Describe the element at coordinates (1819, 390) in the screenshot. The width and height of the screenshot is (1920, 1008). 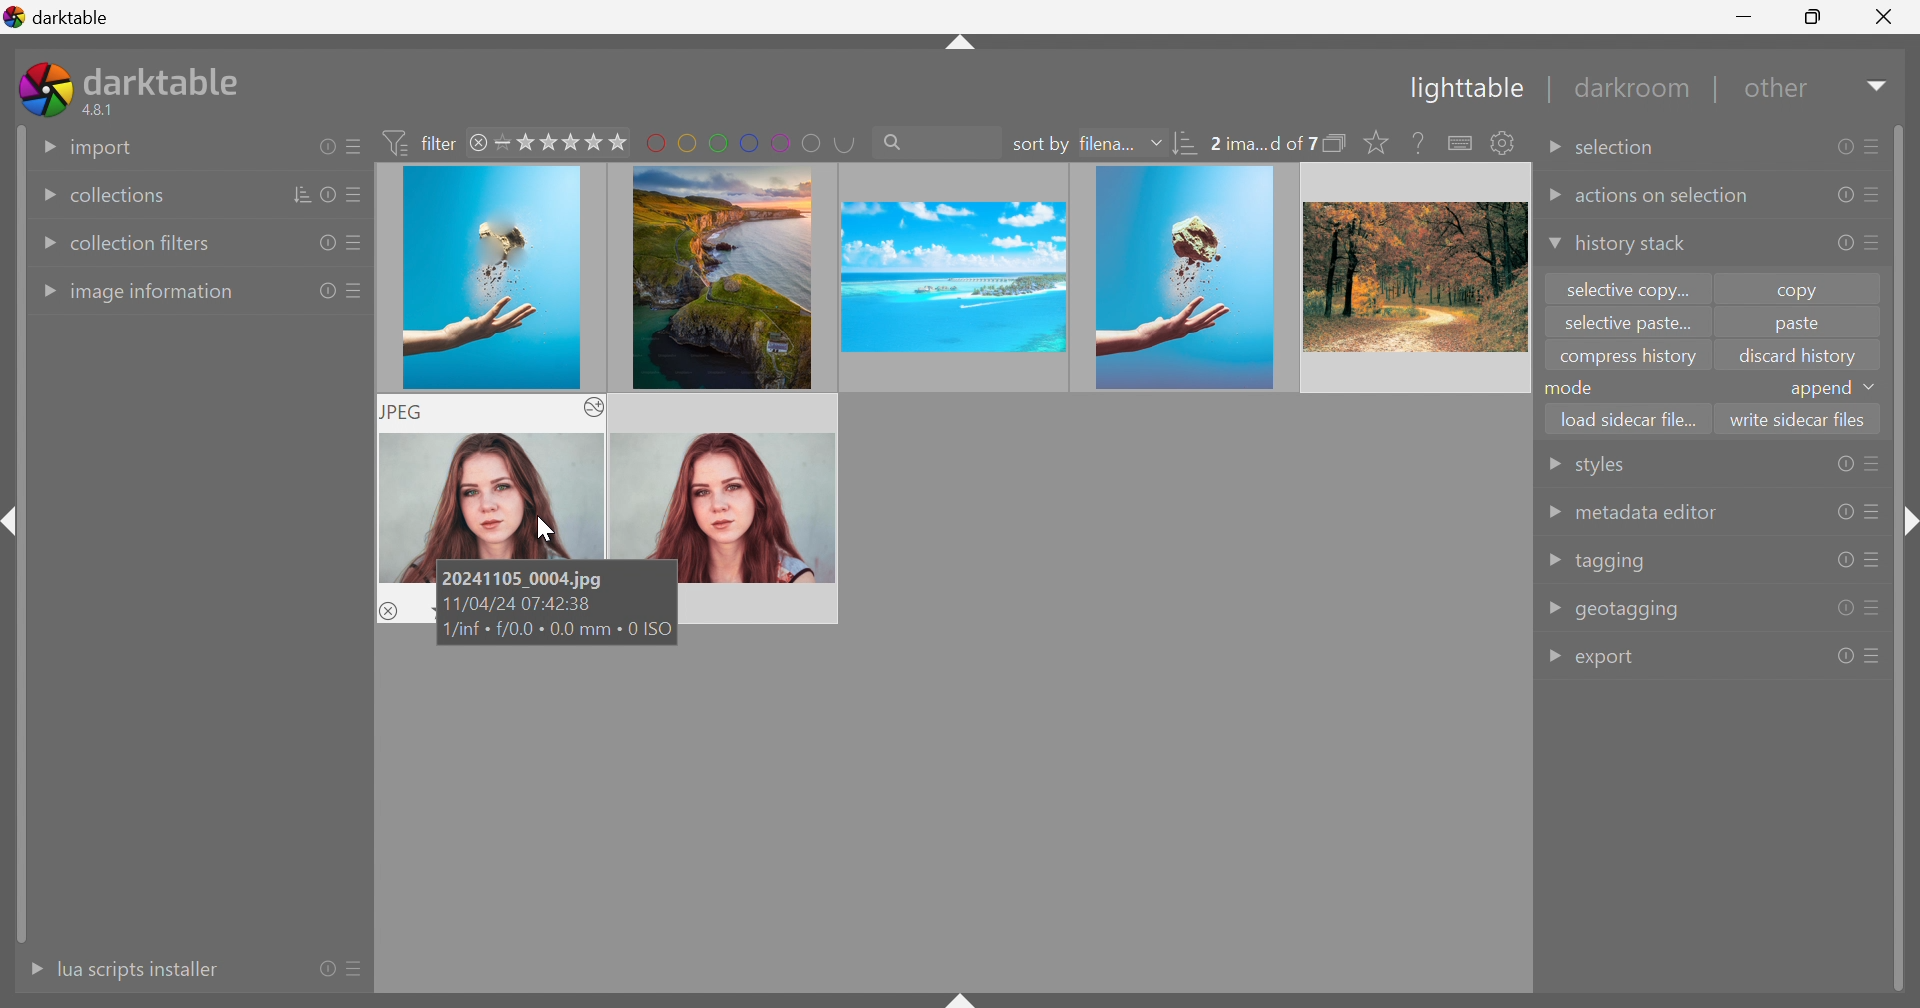
I see `append` at that location.